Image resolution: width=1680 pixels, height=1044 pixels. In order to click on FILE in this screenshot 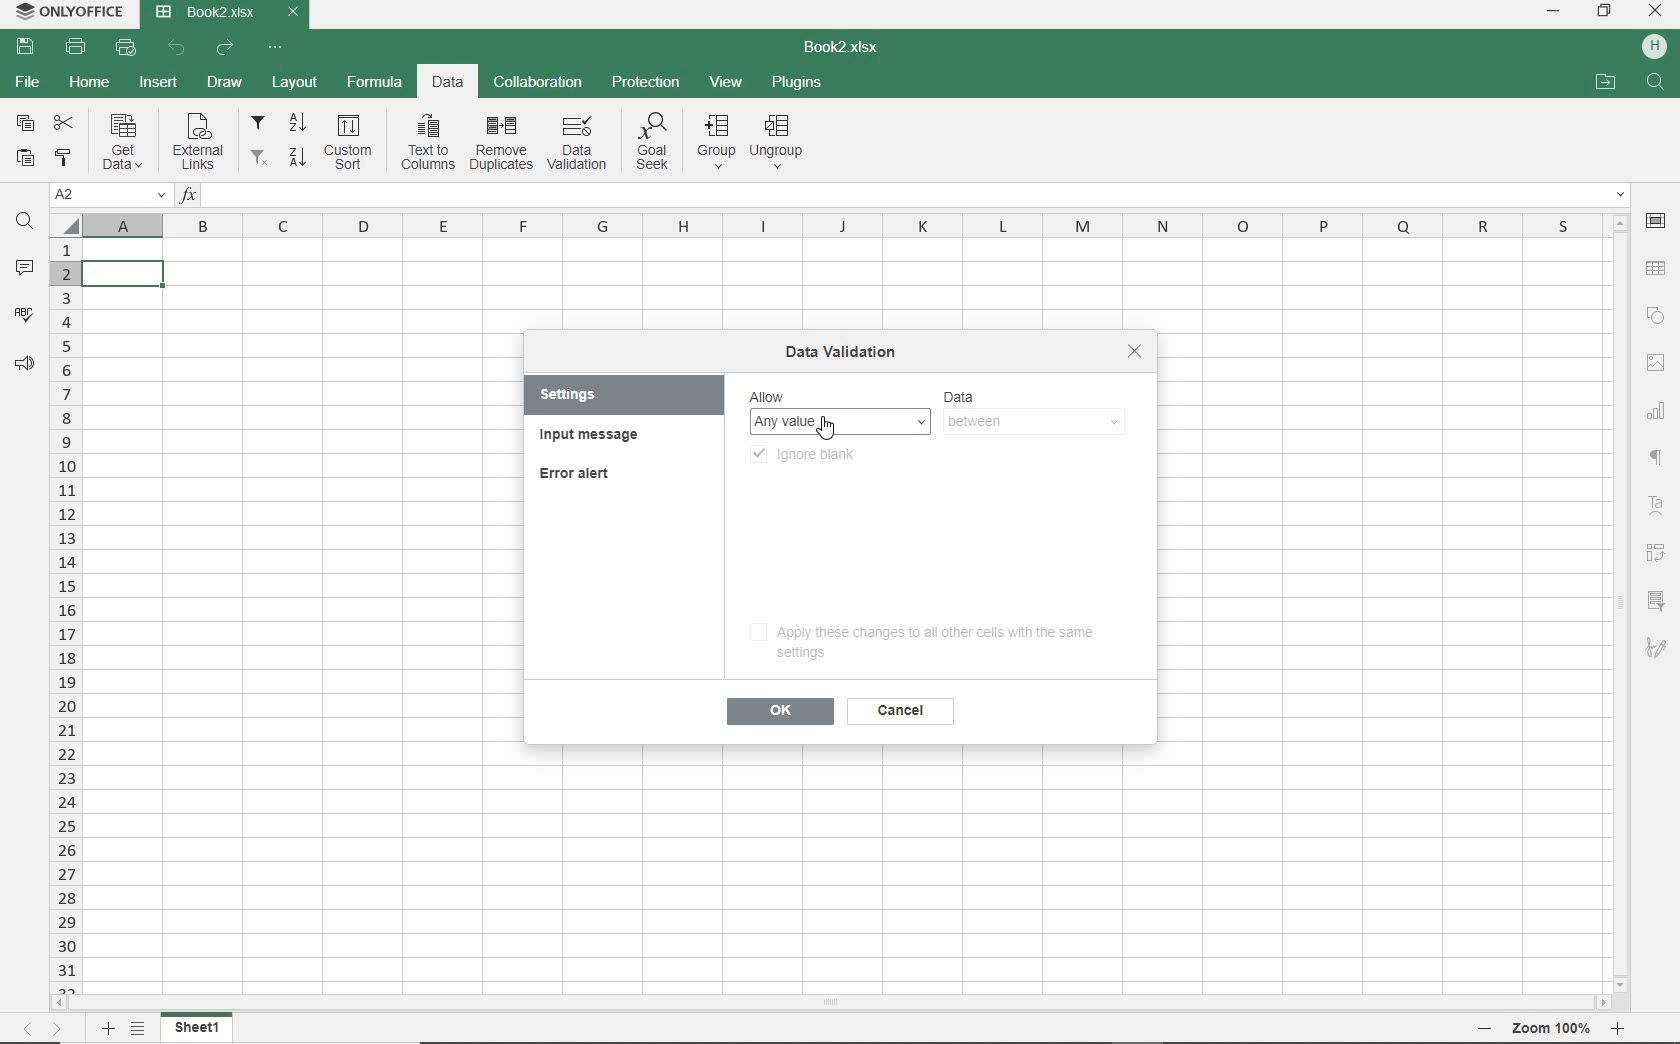, I will do `click(28, 82)`.